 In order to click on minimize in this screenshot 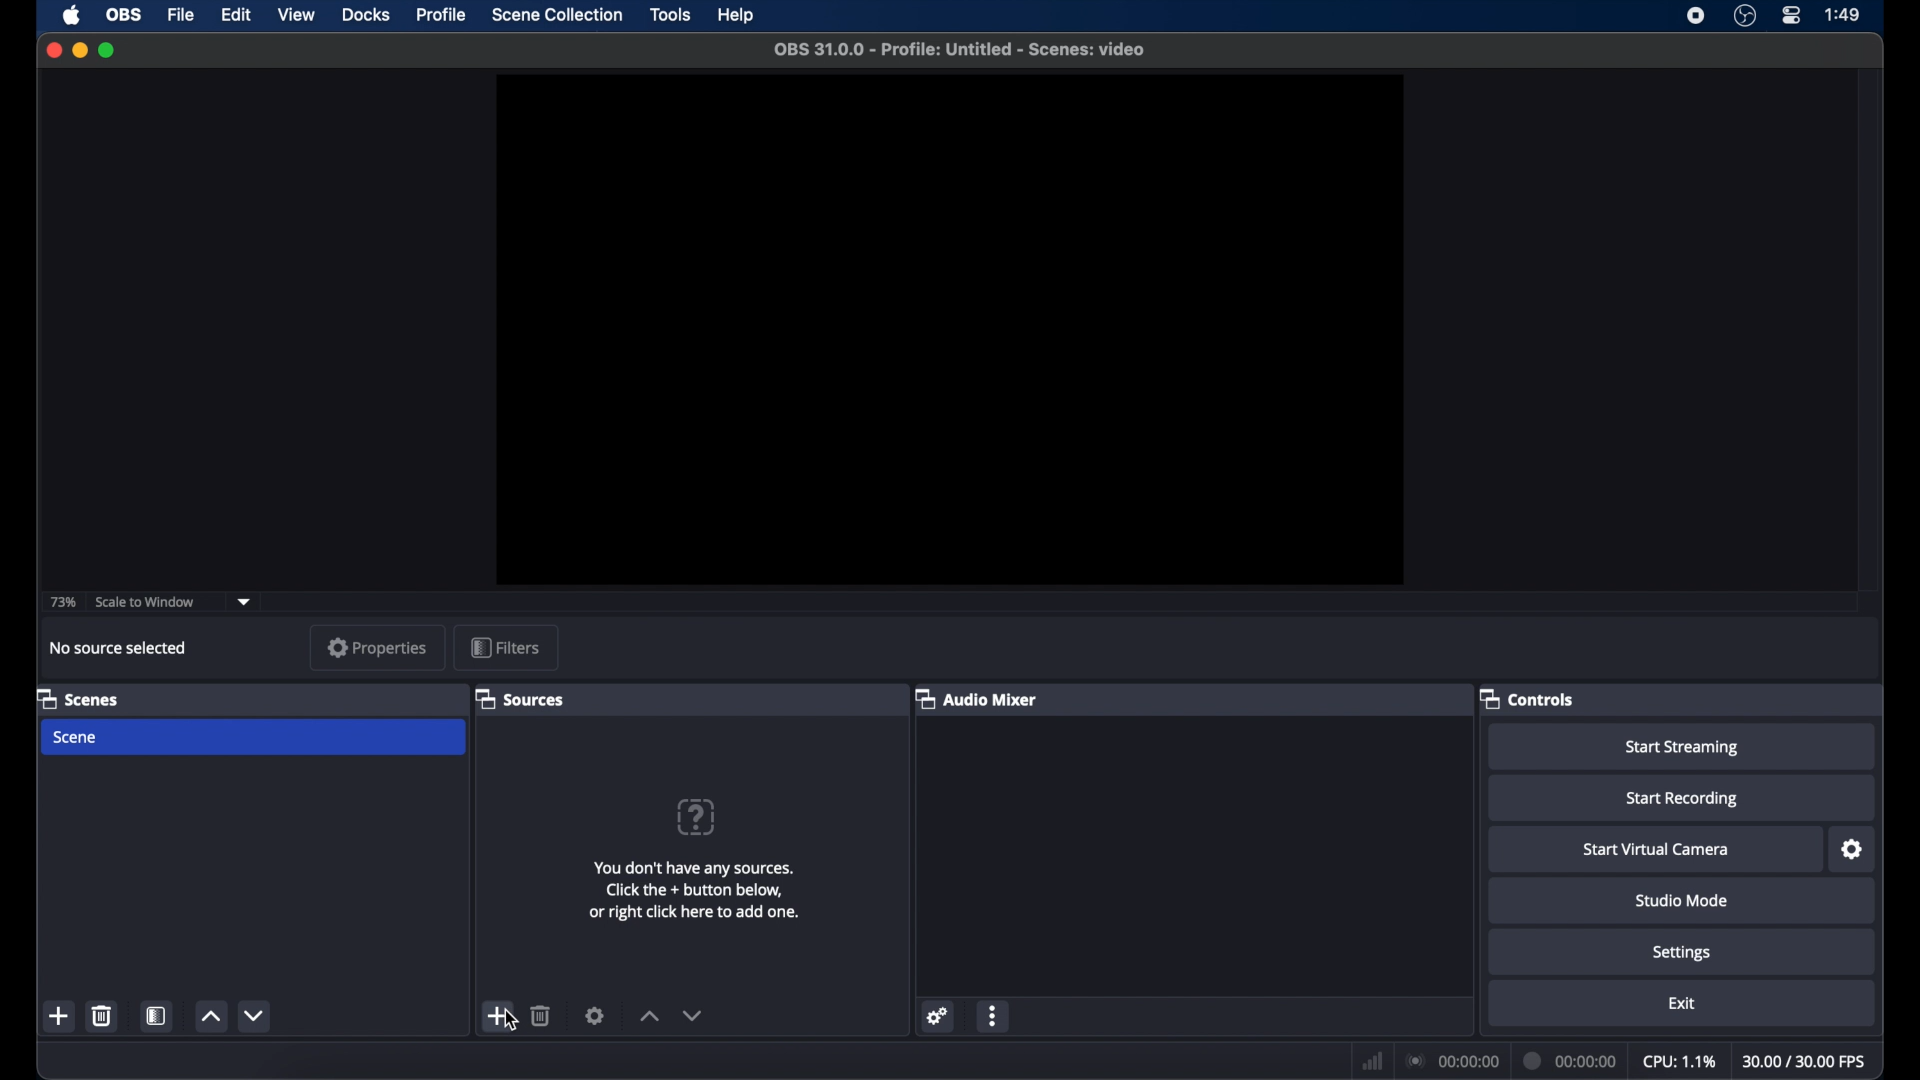, I will do `click(80, 50)`.